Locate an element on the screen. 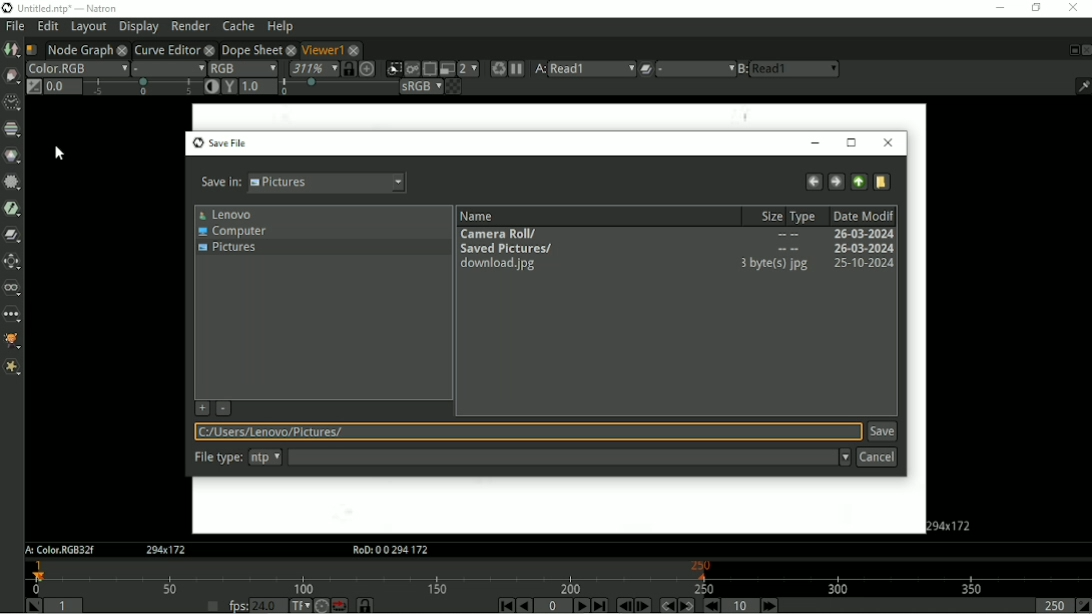  Layout is located at coordinates (87, 27).